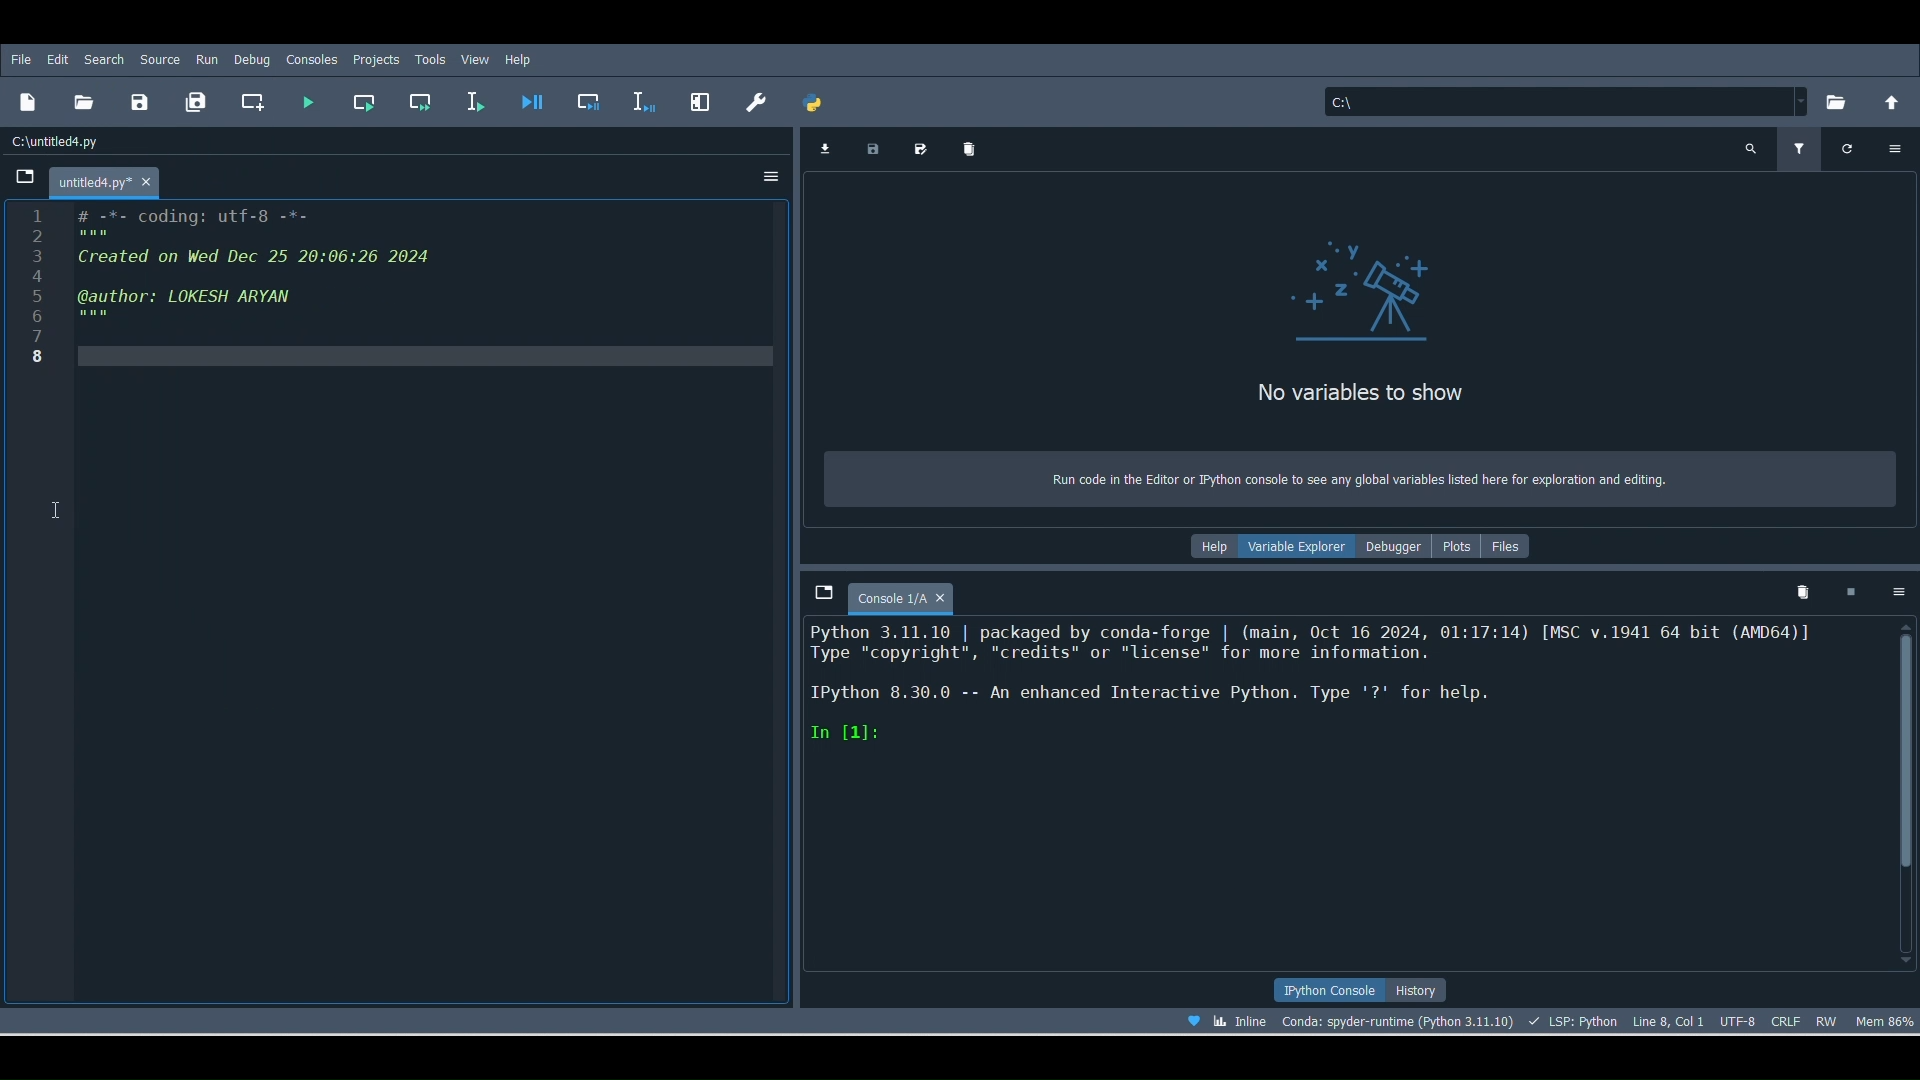 This screenshot has width=1920, height=1080. I want to click on Consoles, so click(314, 59).